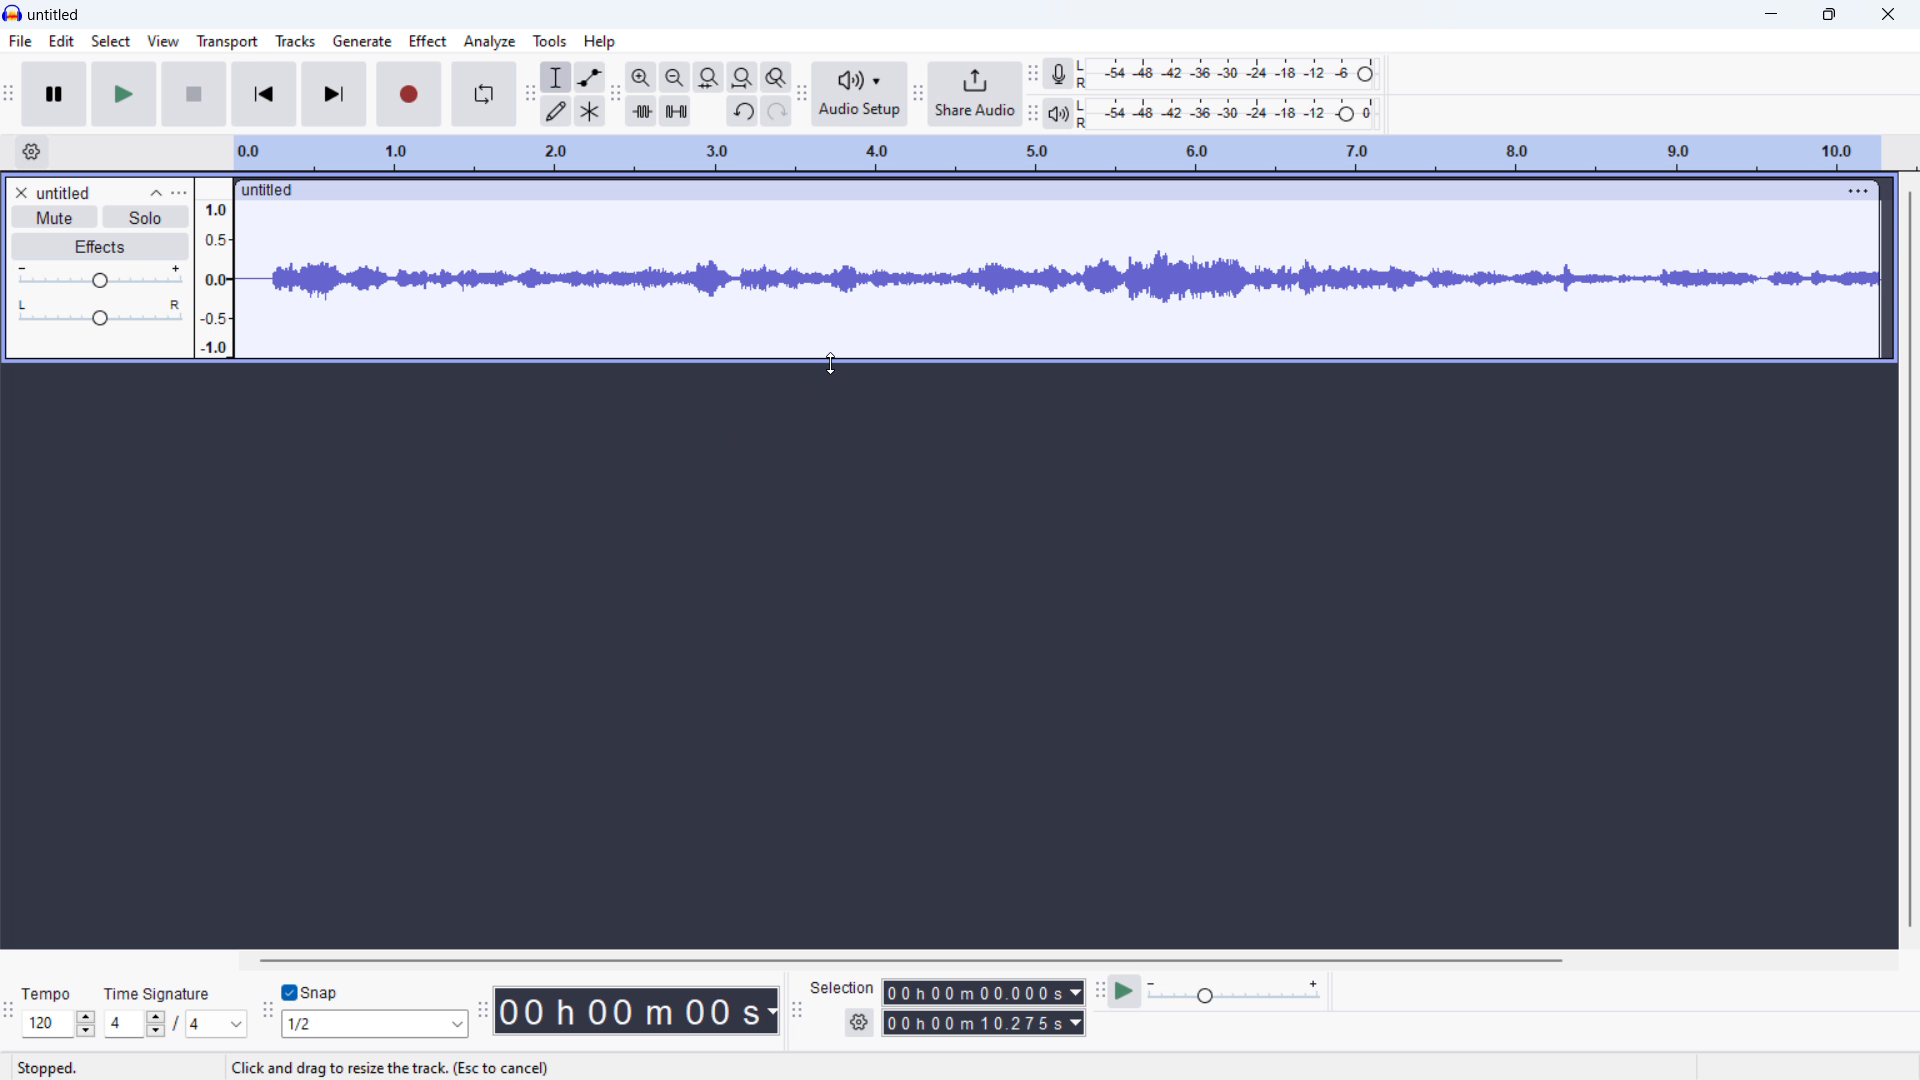  I want to click on minimize, so click(1767, 15).